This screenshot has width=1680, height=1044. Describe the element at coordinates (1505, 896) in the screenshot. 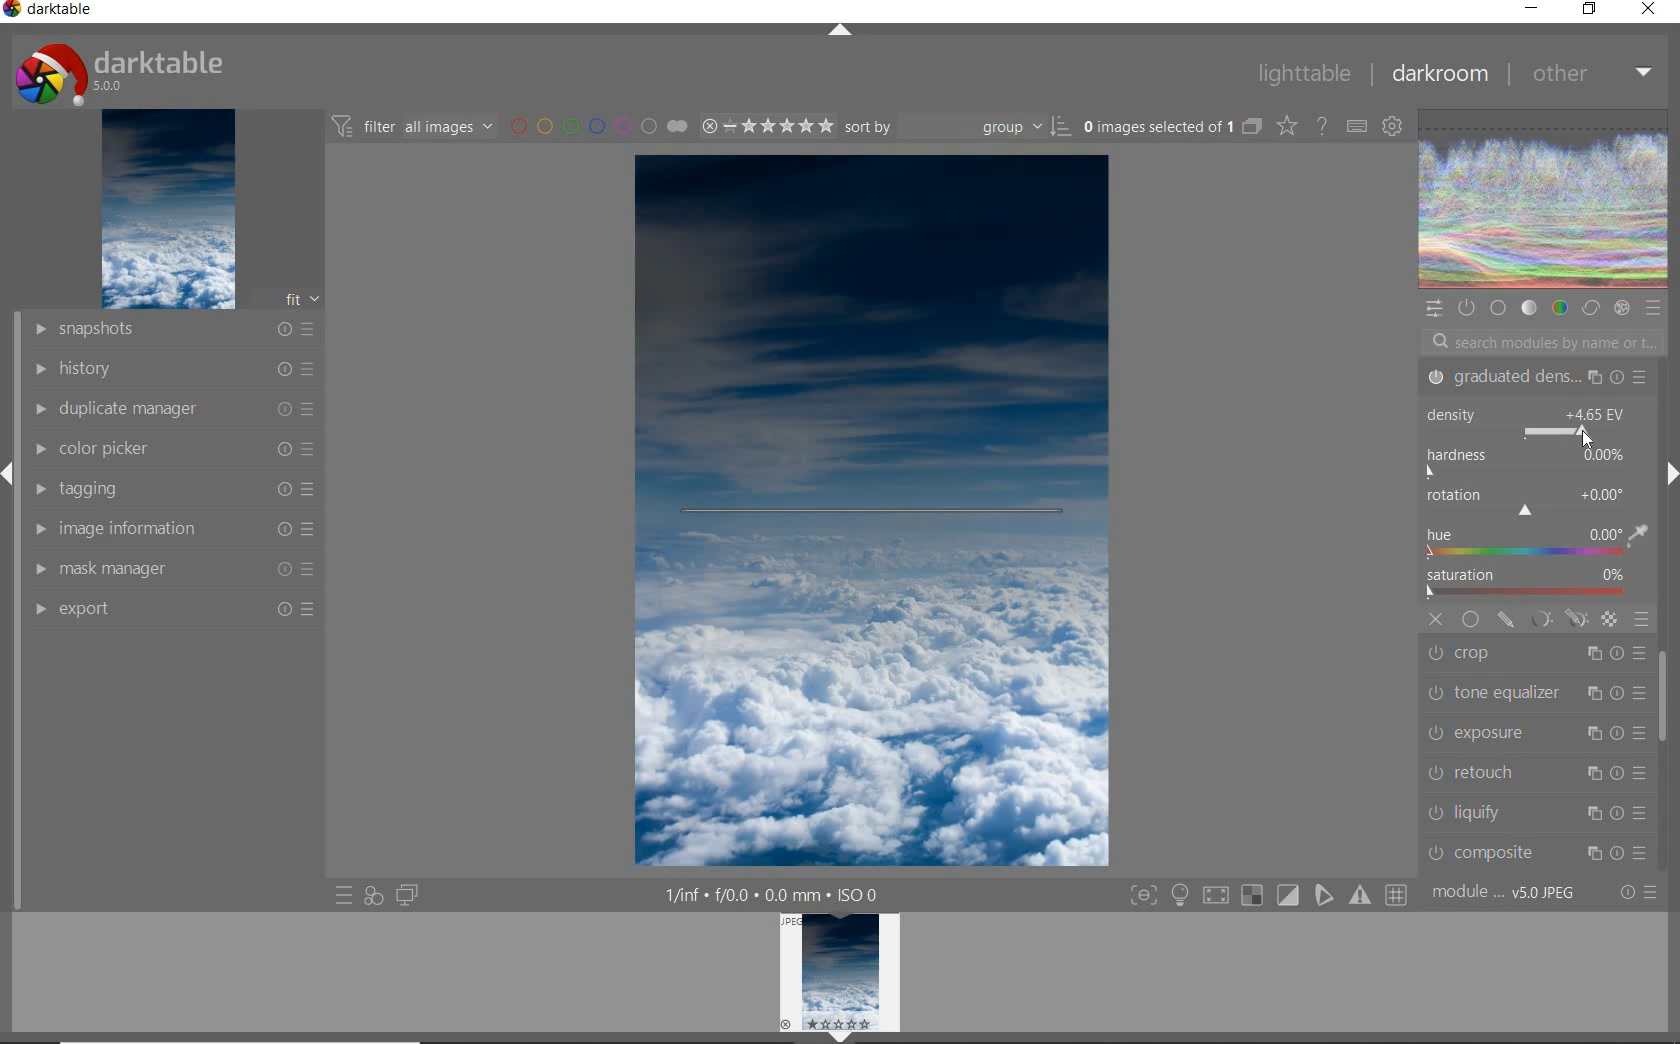

I see `module ... v5.0 JPEG` at that location.